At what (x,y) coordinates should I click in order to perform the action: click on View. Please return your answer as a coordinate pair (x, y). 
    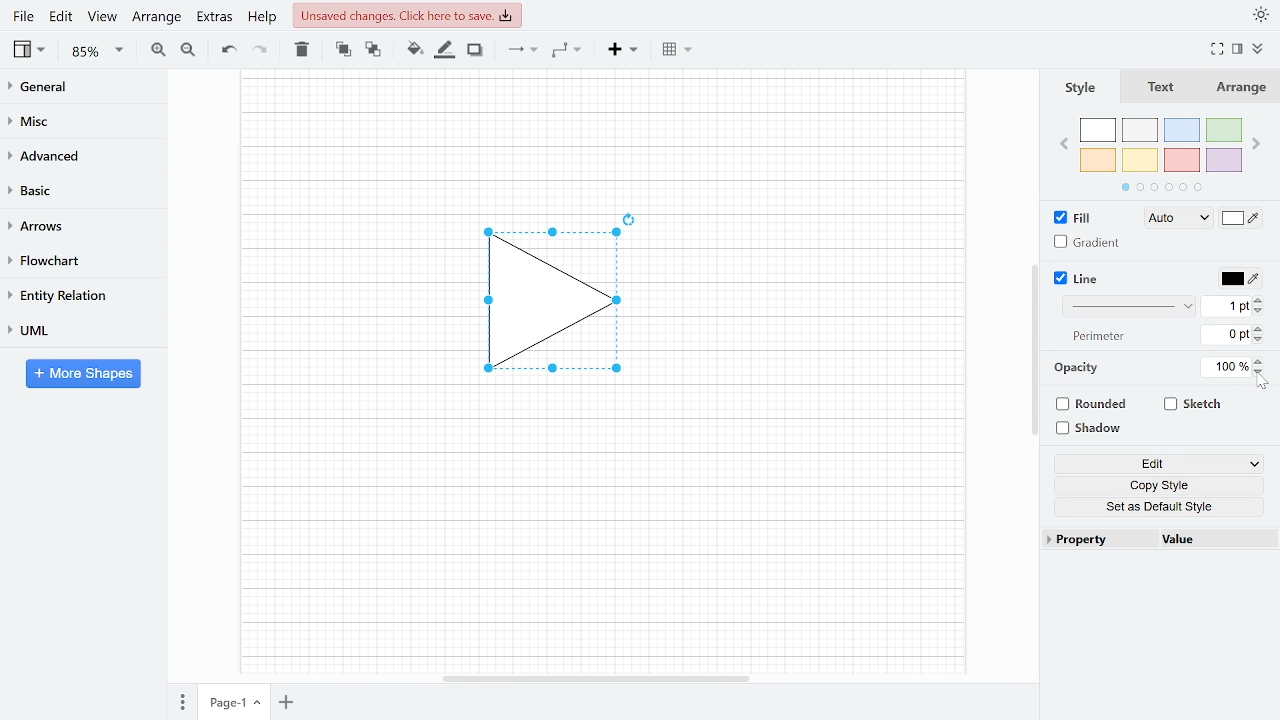
    Looking at the image, I should click on (102, 16).